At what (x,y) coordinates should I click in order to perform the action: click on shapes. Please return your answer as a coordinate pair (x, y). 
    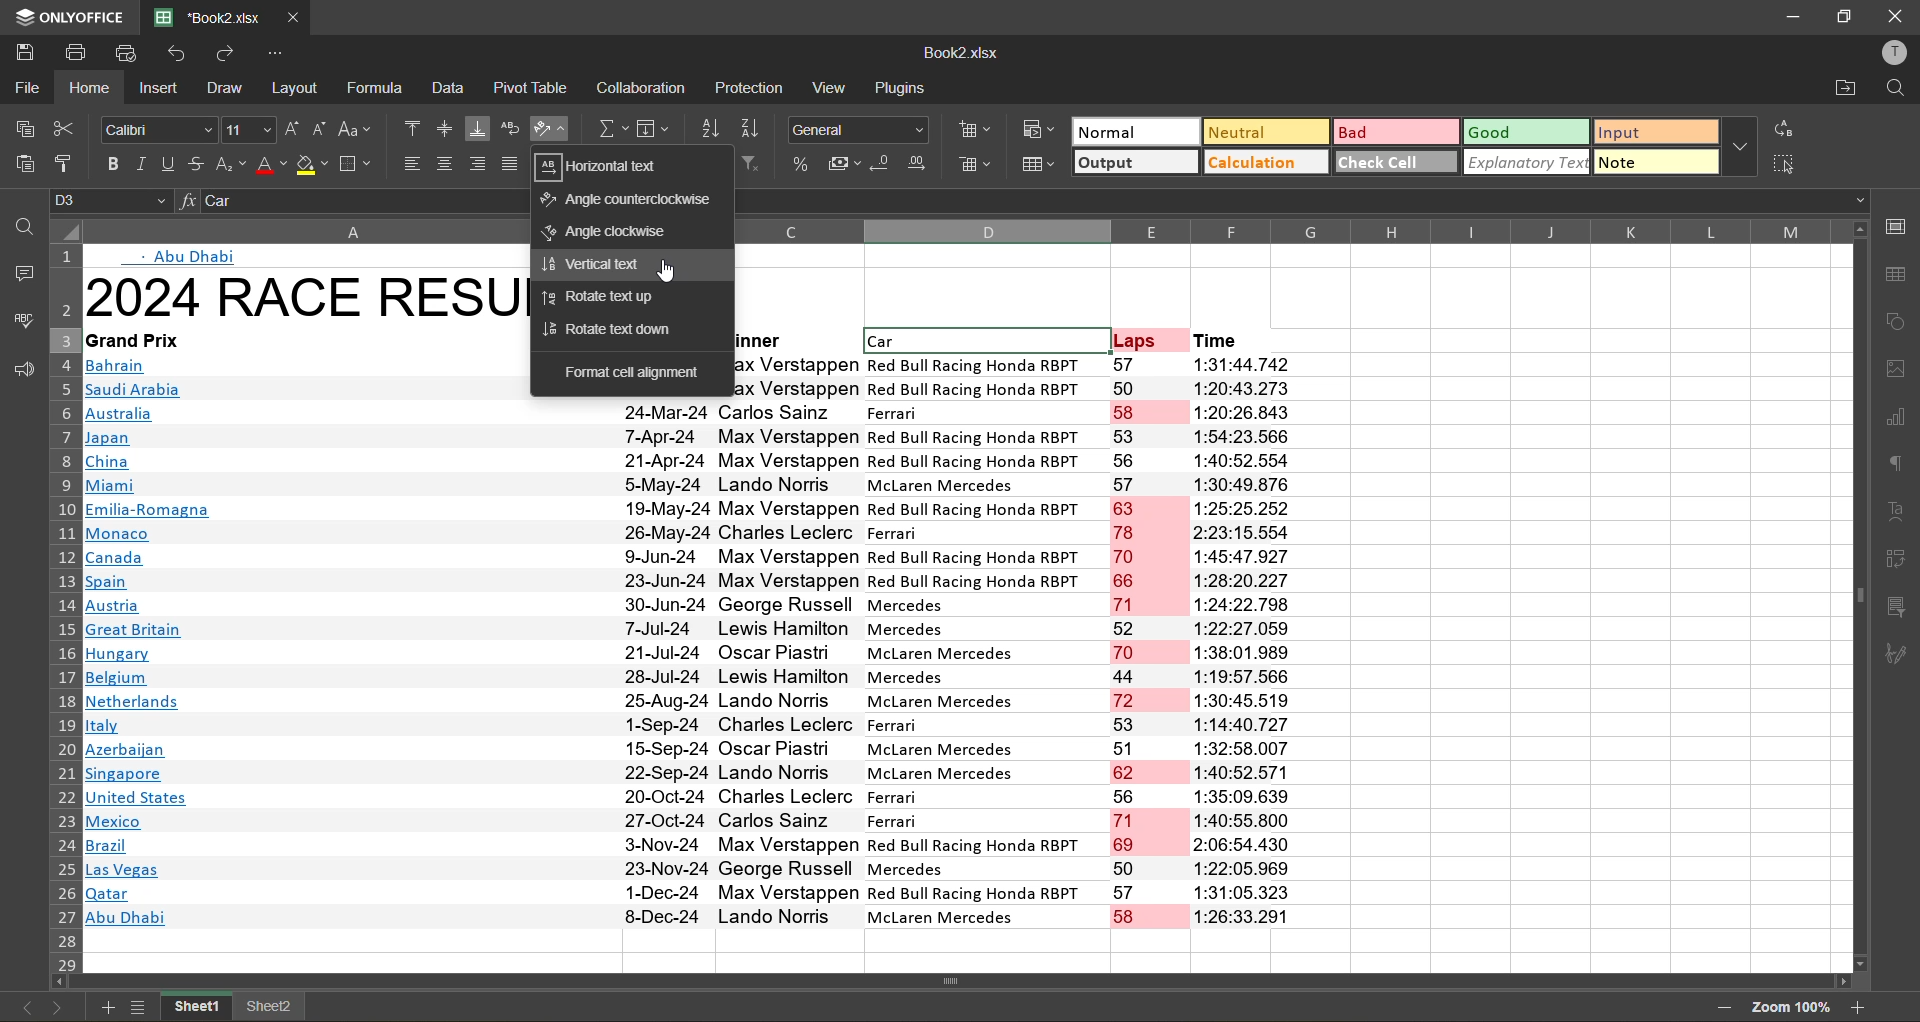
    Looking at the image, I should click on (1902, 320).